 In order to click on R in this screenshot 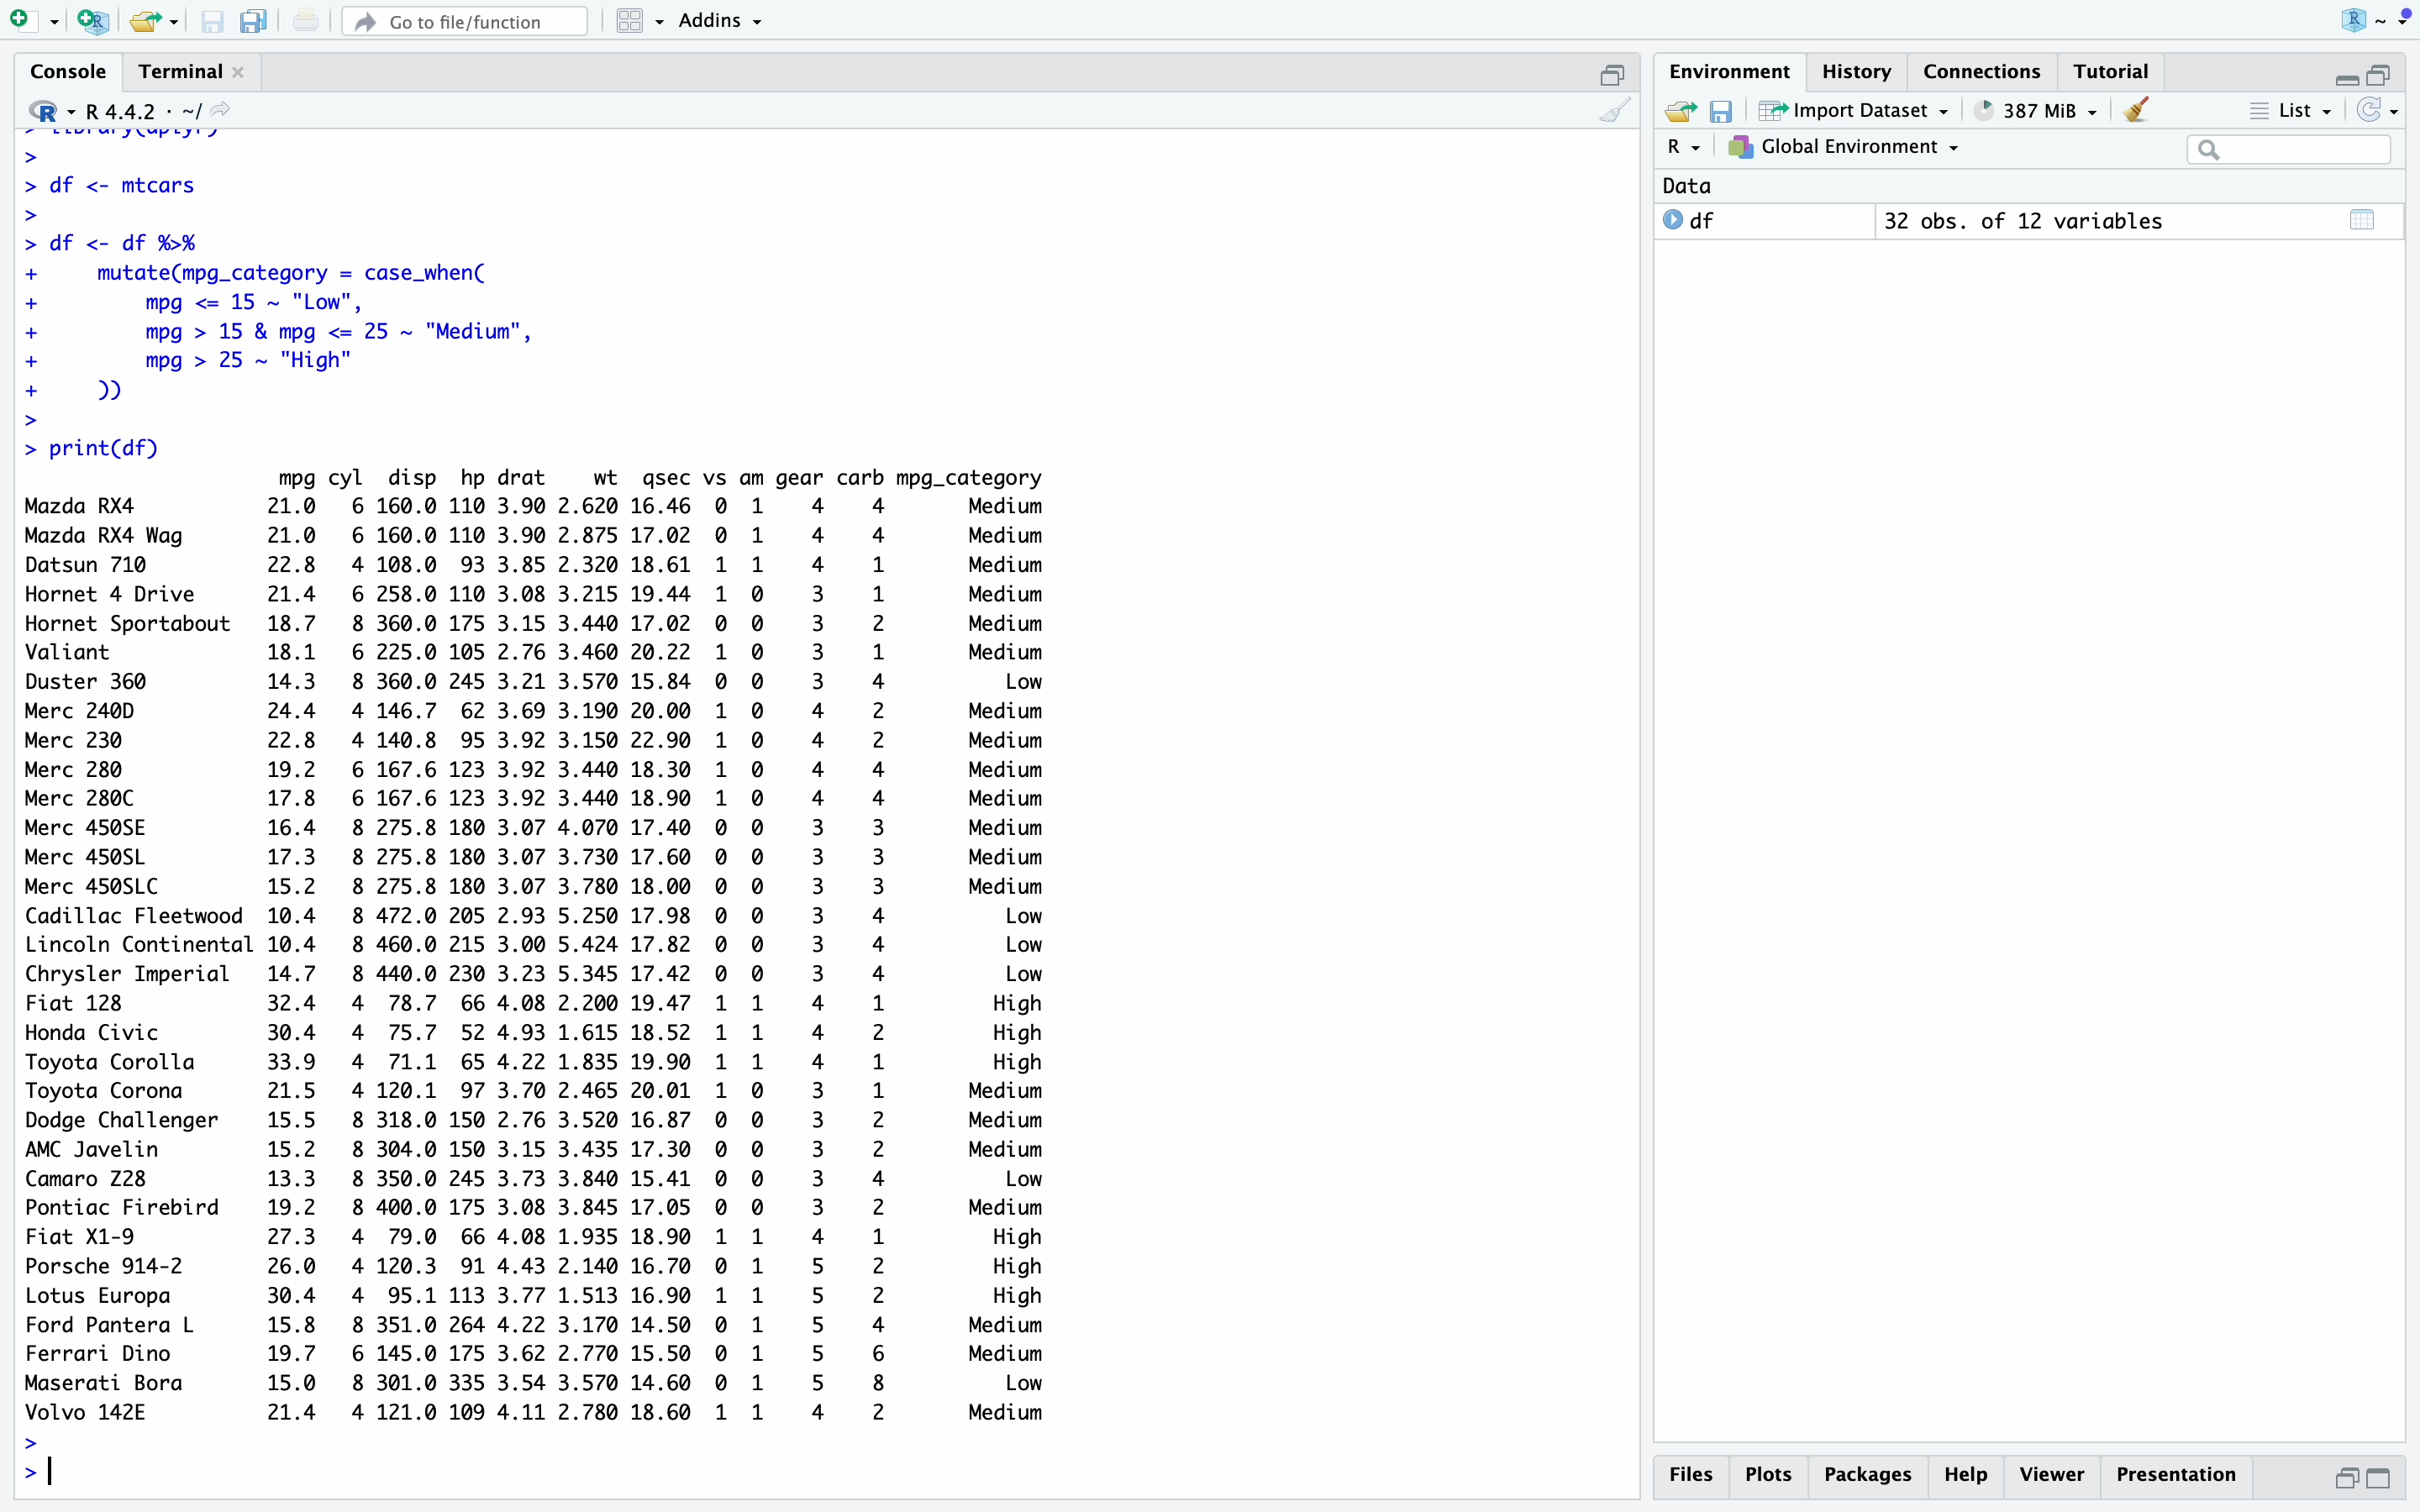, I will do `click(1687, 148)`.